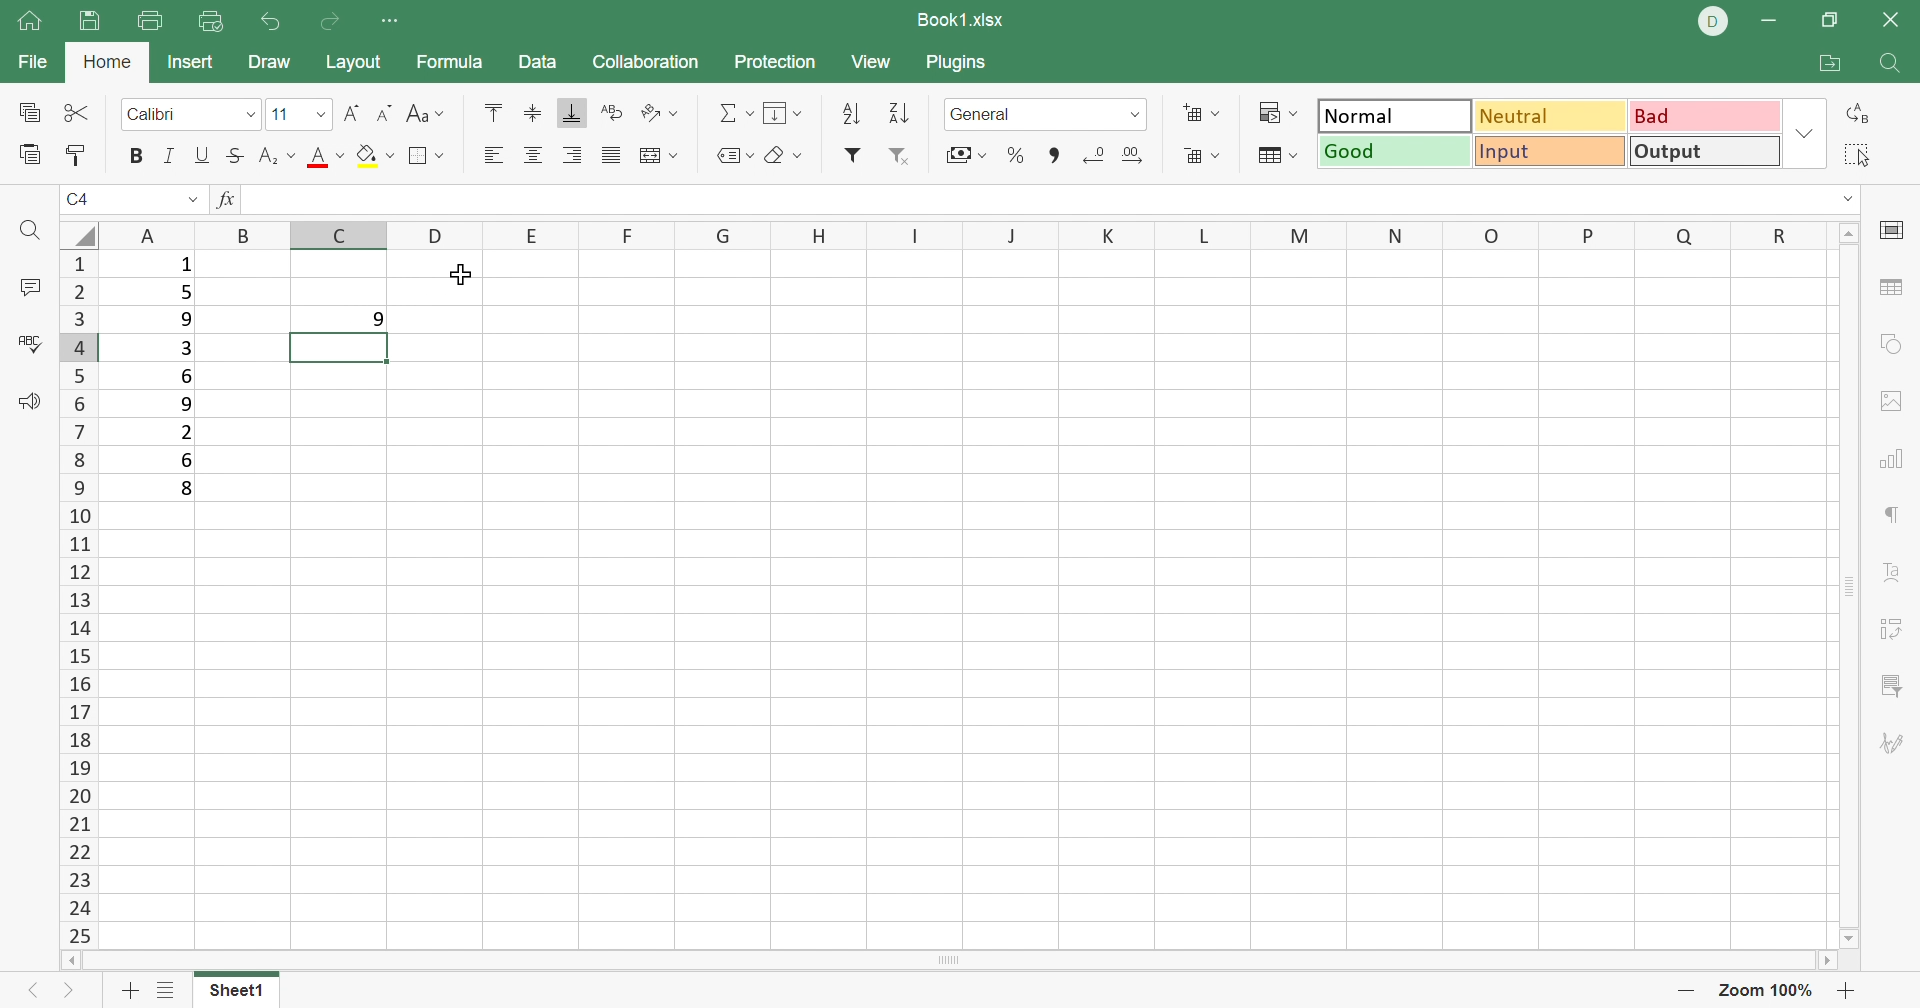 This screenshot has height=1008, width=1920. What do you see at coordinates (268, 20) in the screenshot?
I see `Undo` at bounding box center [268, 20].